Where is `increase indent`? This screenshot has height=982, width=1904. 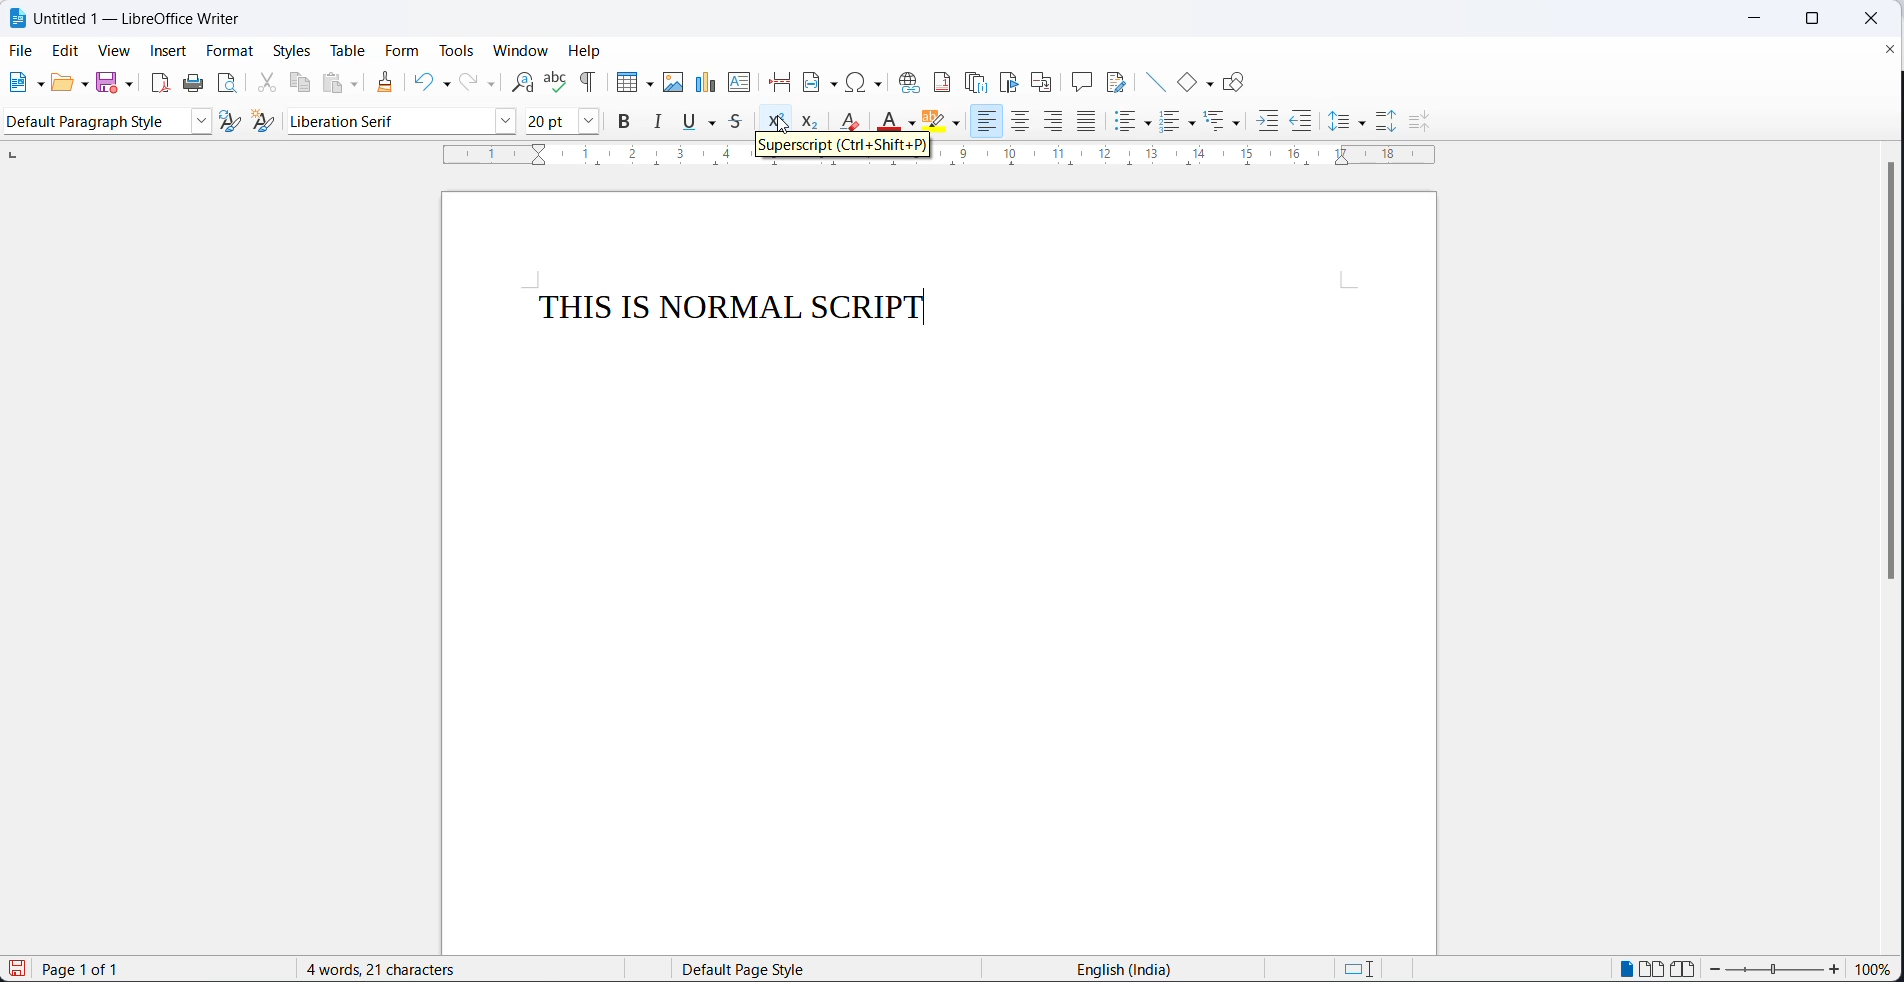 increase indent is located at coordinates (1266, 123).